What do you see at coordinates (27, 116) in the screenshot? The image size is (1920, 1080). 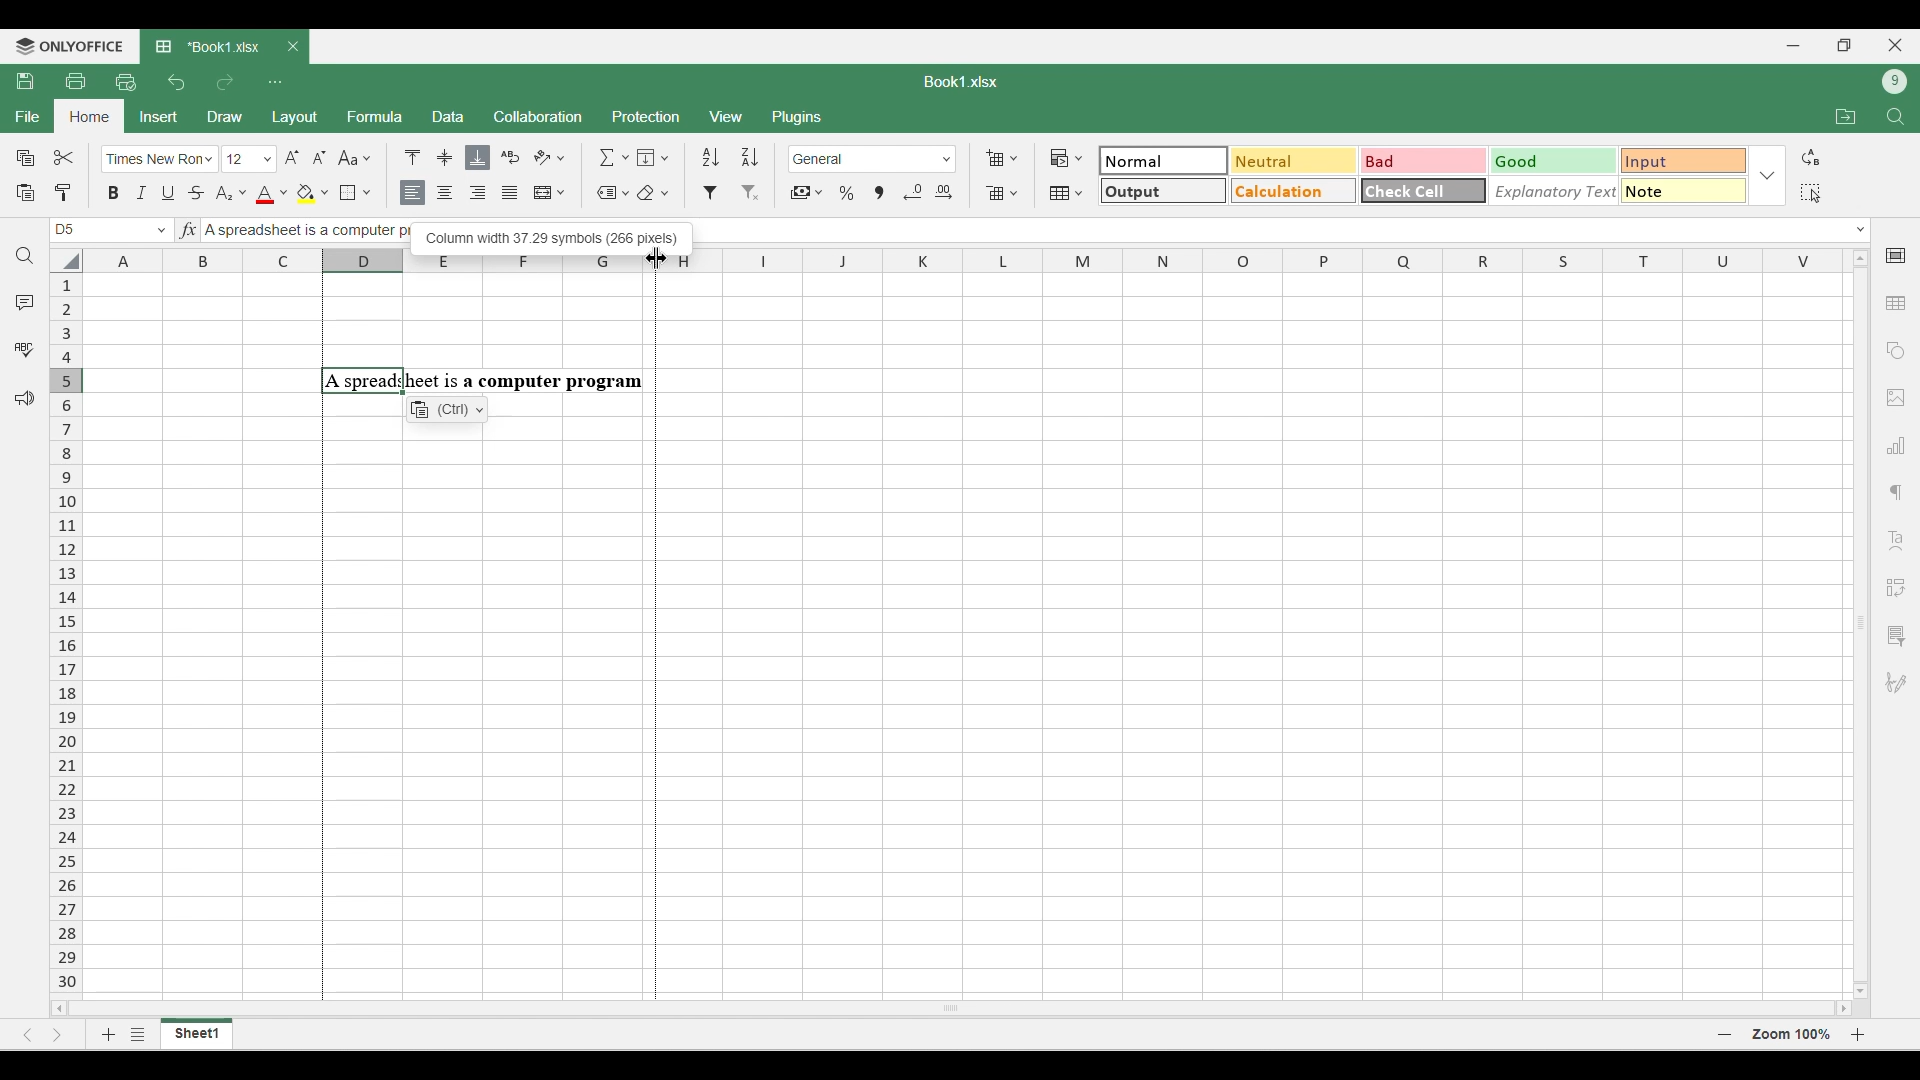 I see `File menu` at bounding box center [27, 116].